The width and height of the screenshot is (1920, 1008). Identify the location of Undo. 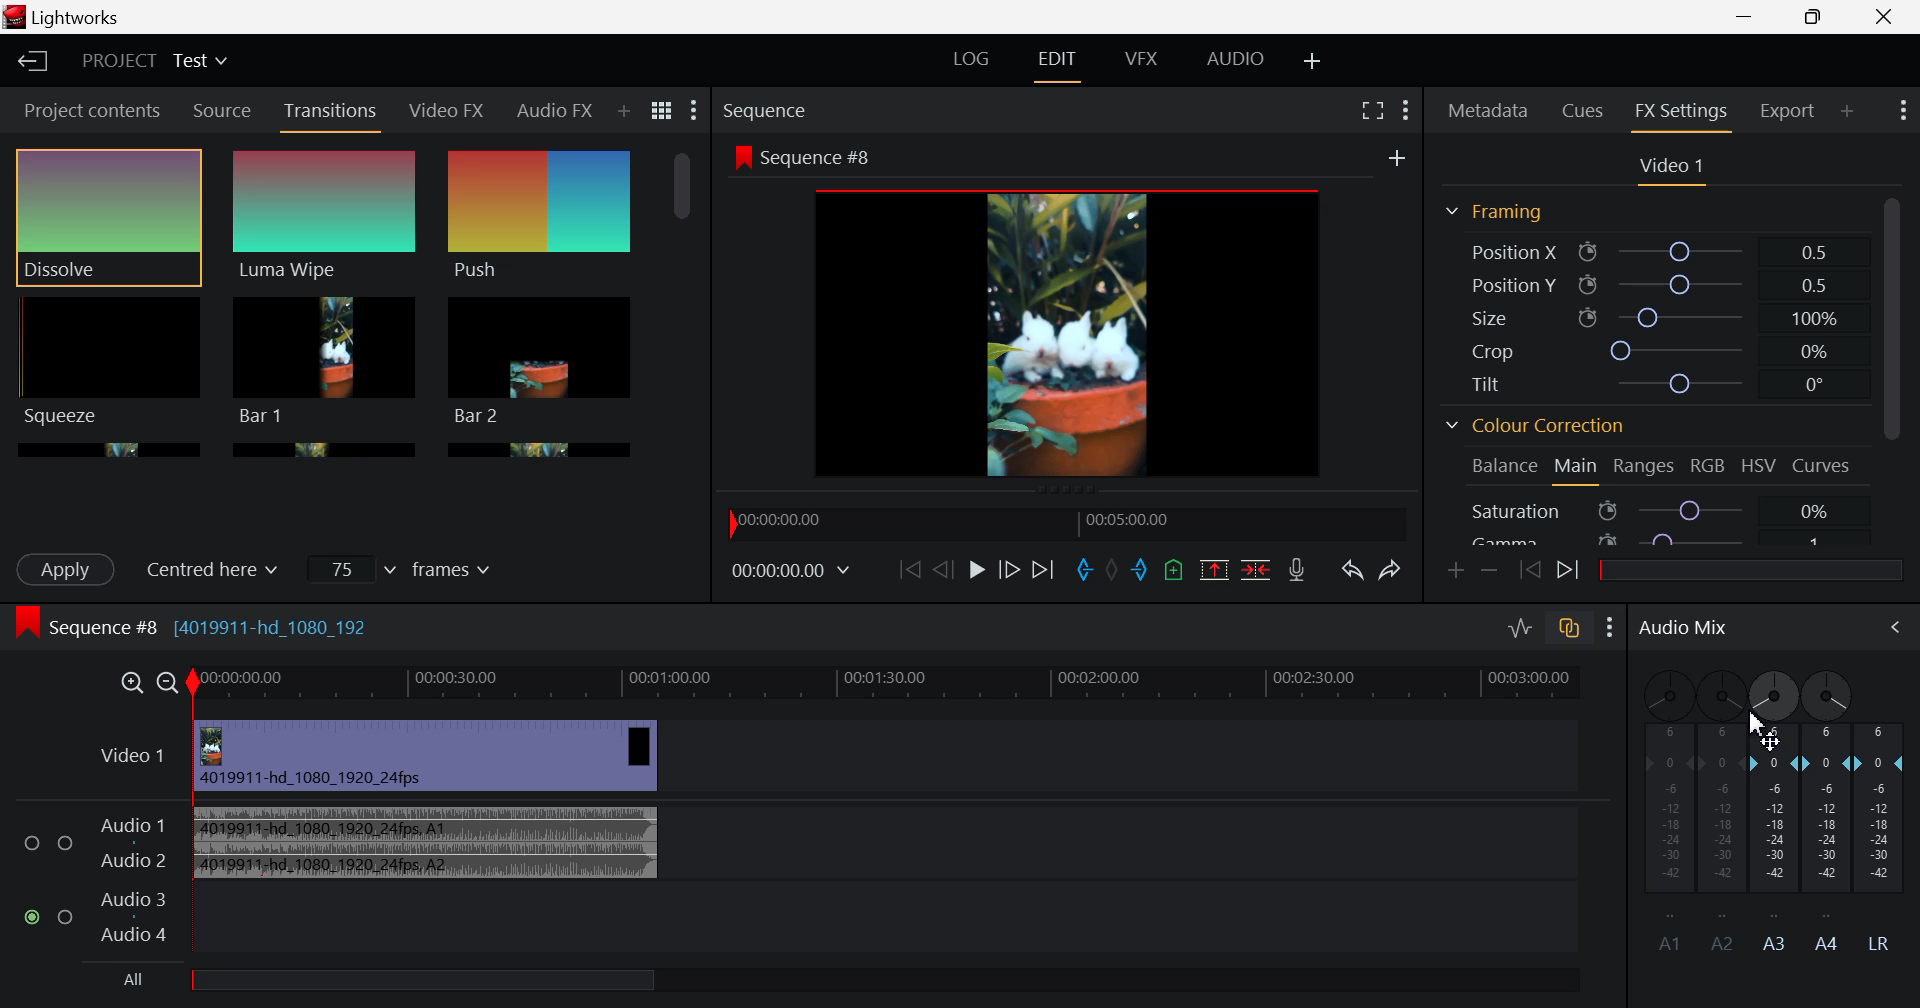
(1354, 572).